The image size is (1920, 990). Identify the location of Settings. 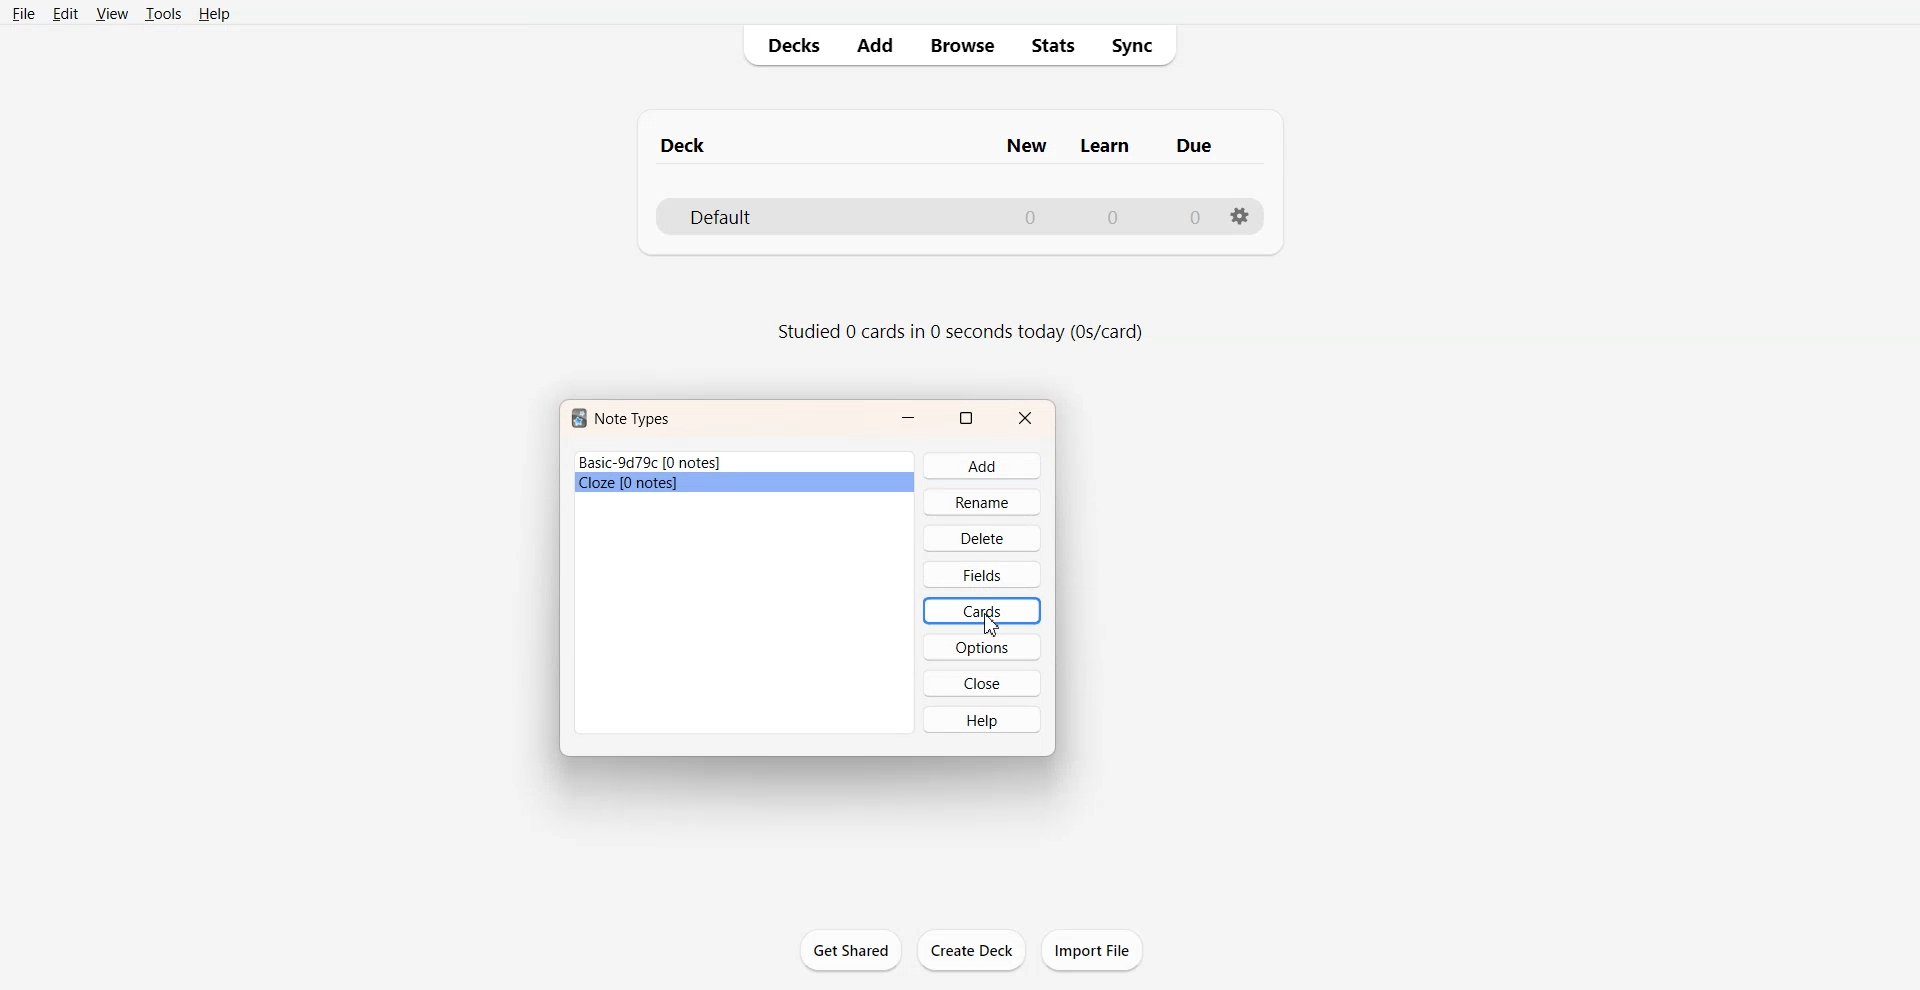
(1240, 217).